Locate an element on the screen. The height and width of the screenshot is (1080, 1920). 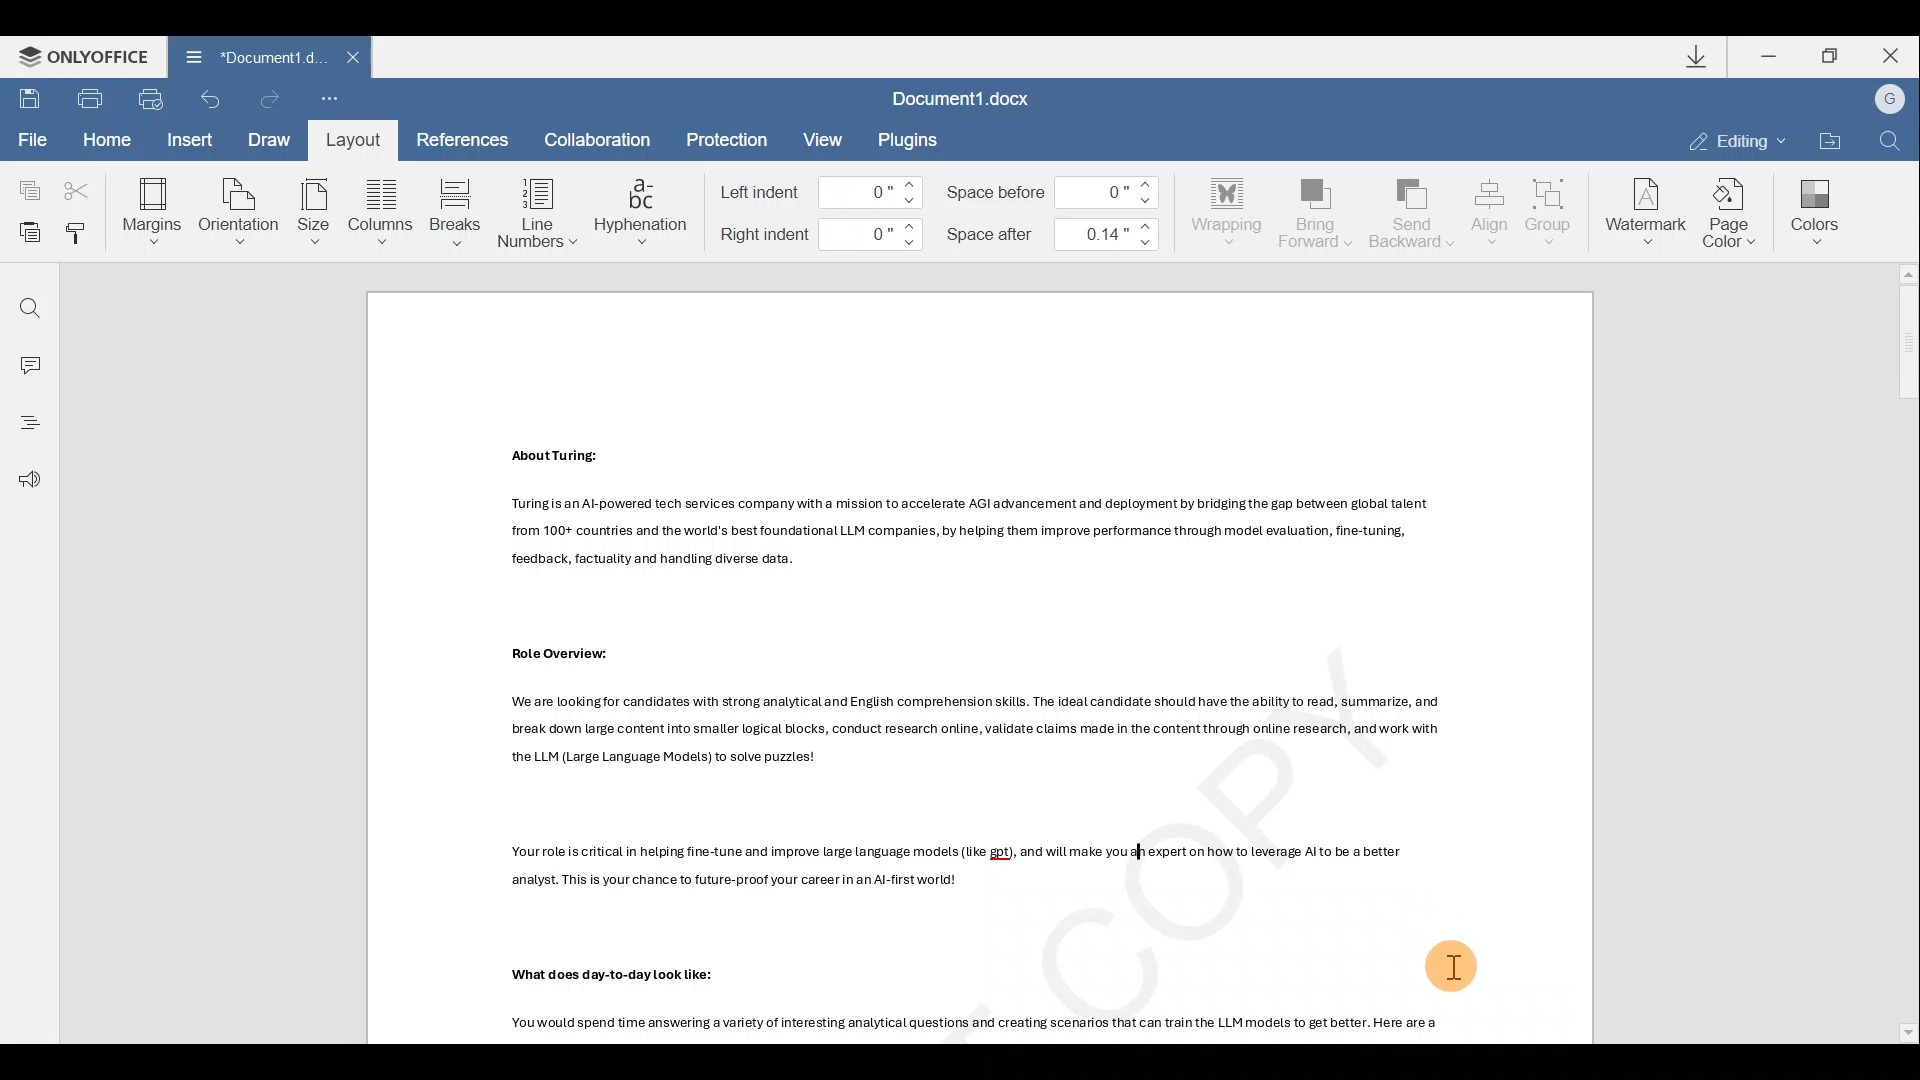
Close is located at coordinates (1888, 56).